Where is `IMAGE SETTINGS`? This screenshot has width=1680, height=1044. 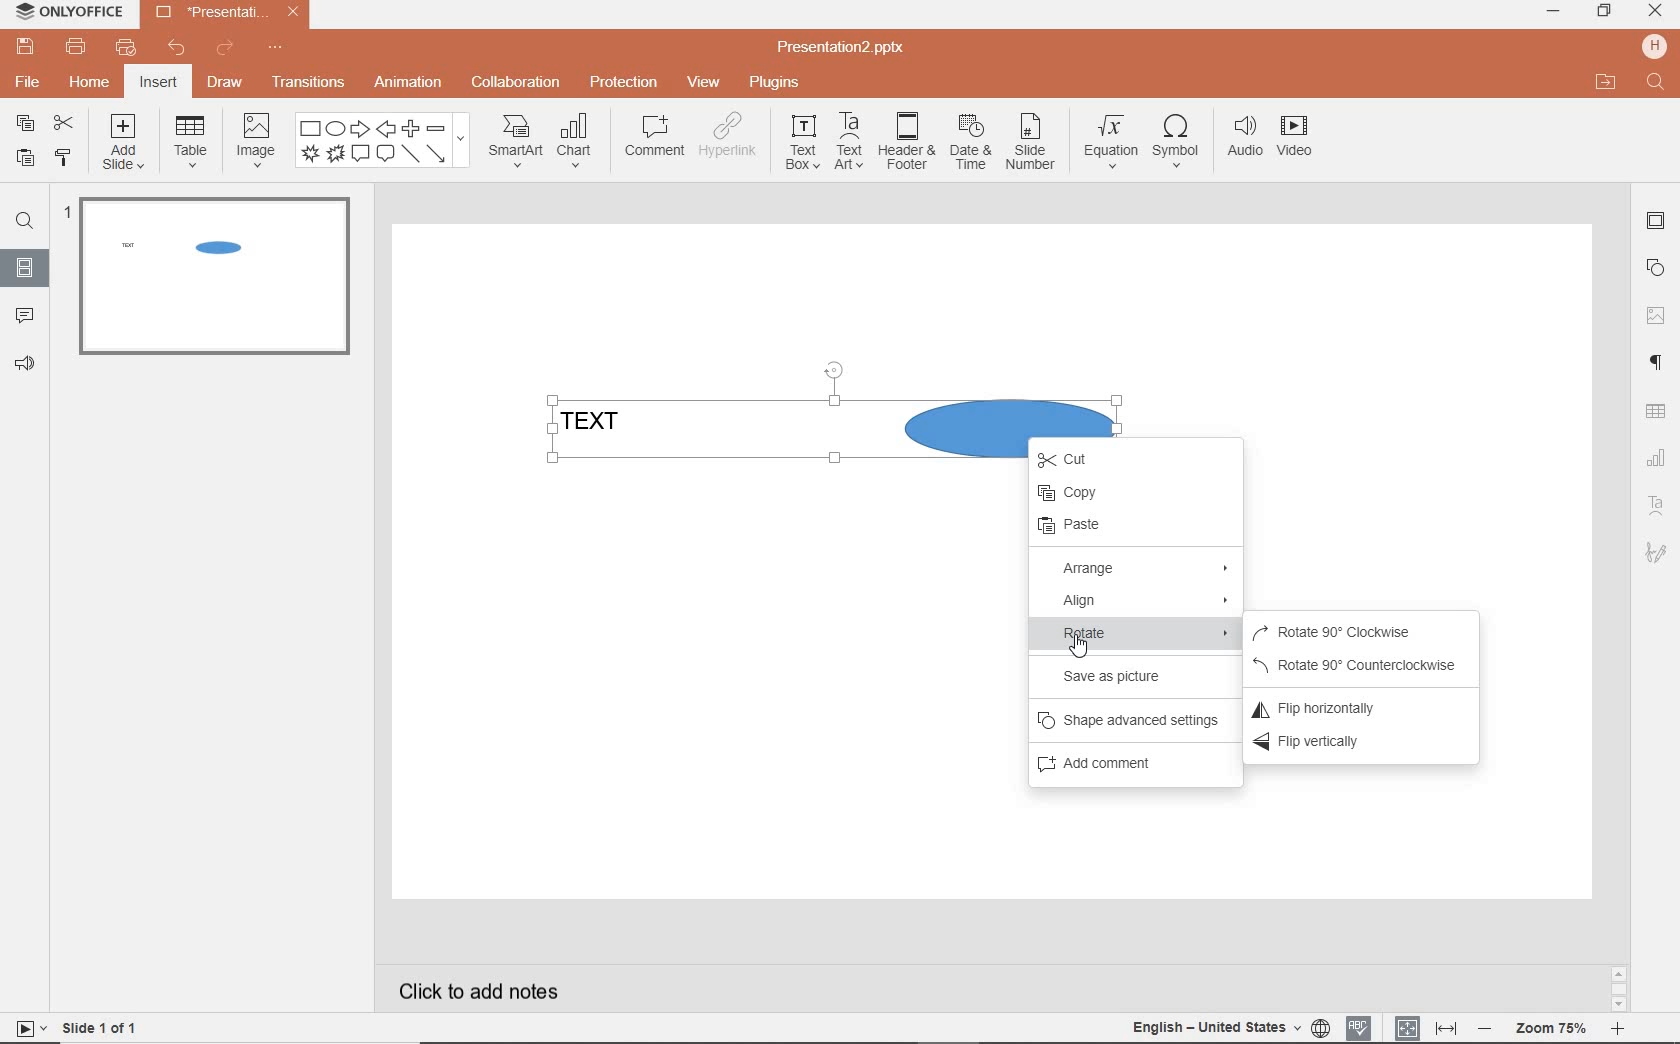
IMAGE SETTINGS is located at coordinates (1656, 315).